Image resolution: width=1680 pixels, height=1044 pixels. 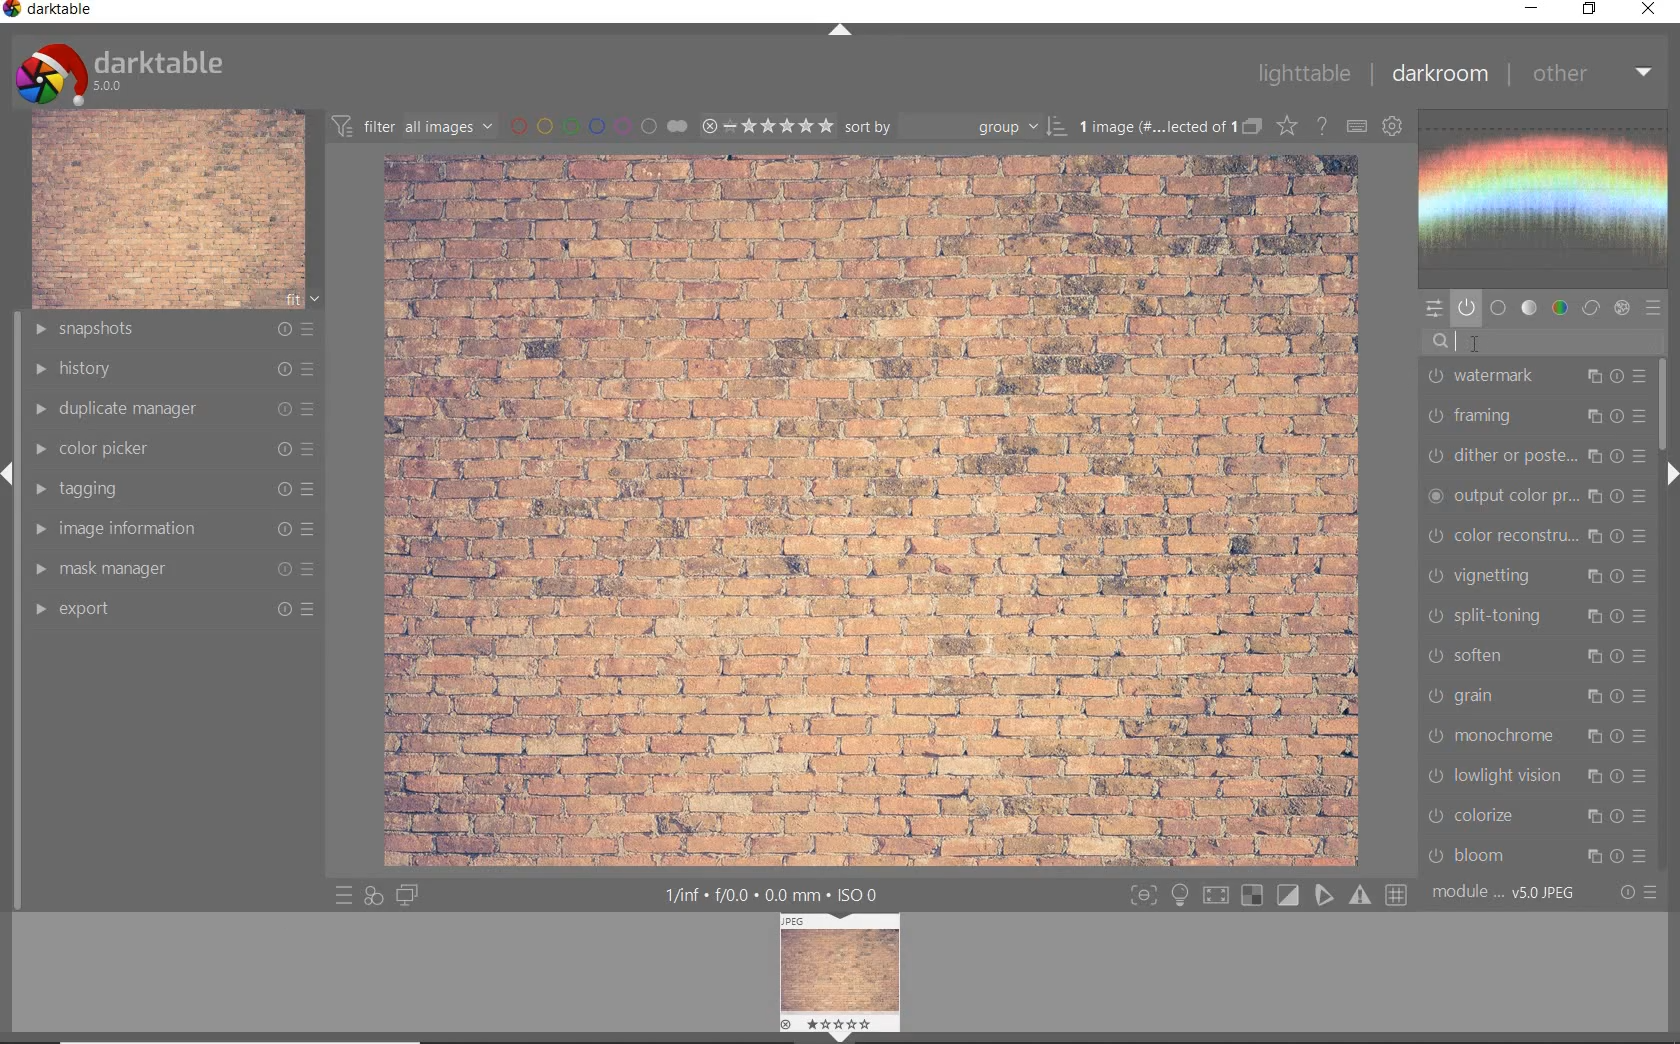 I want to click on color, so click(x=1559, y=308).